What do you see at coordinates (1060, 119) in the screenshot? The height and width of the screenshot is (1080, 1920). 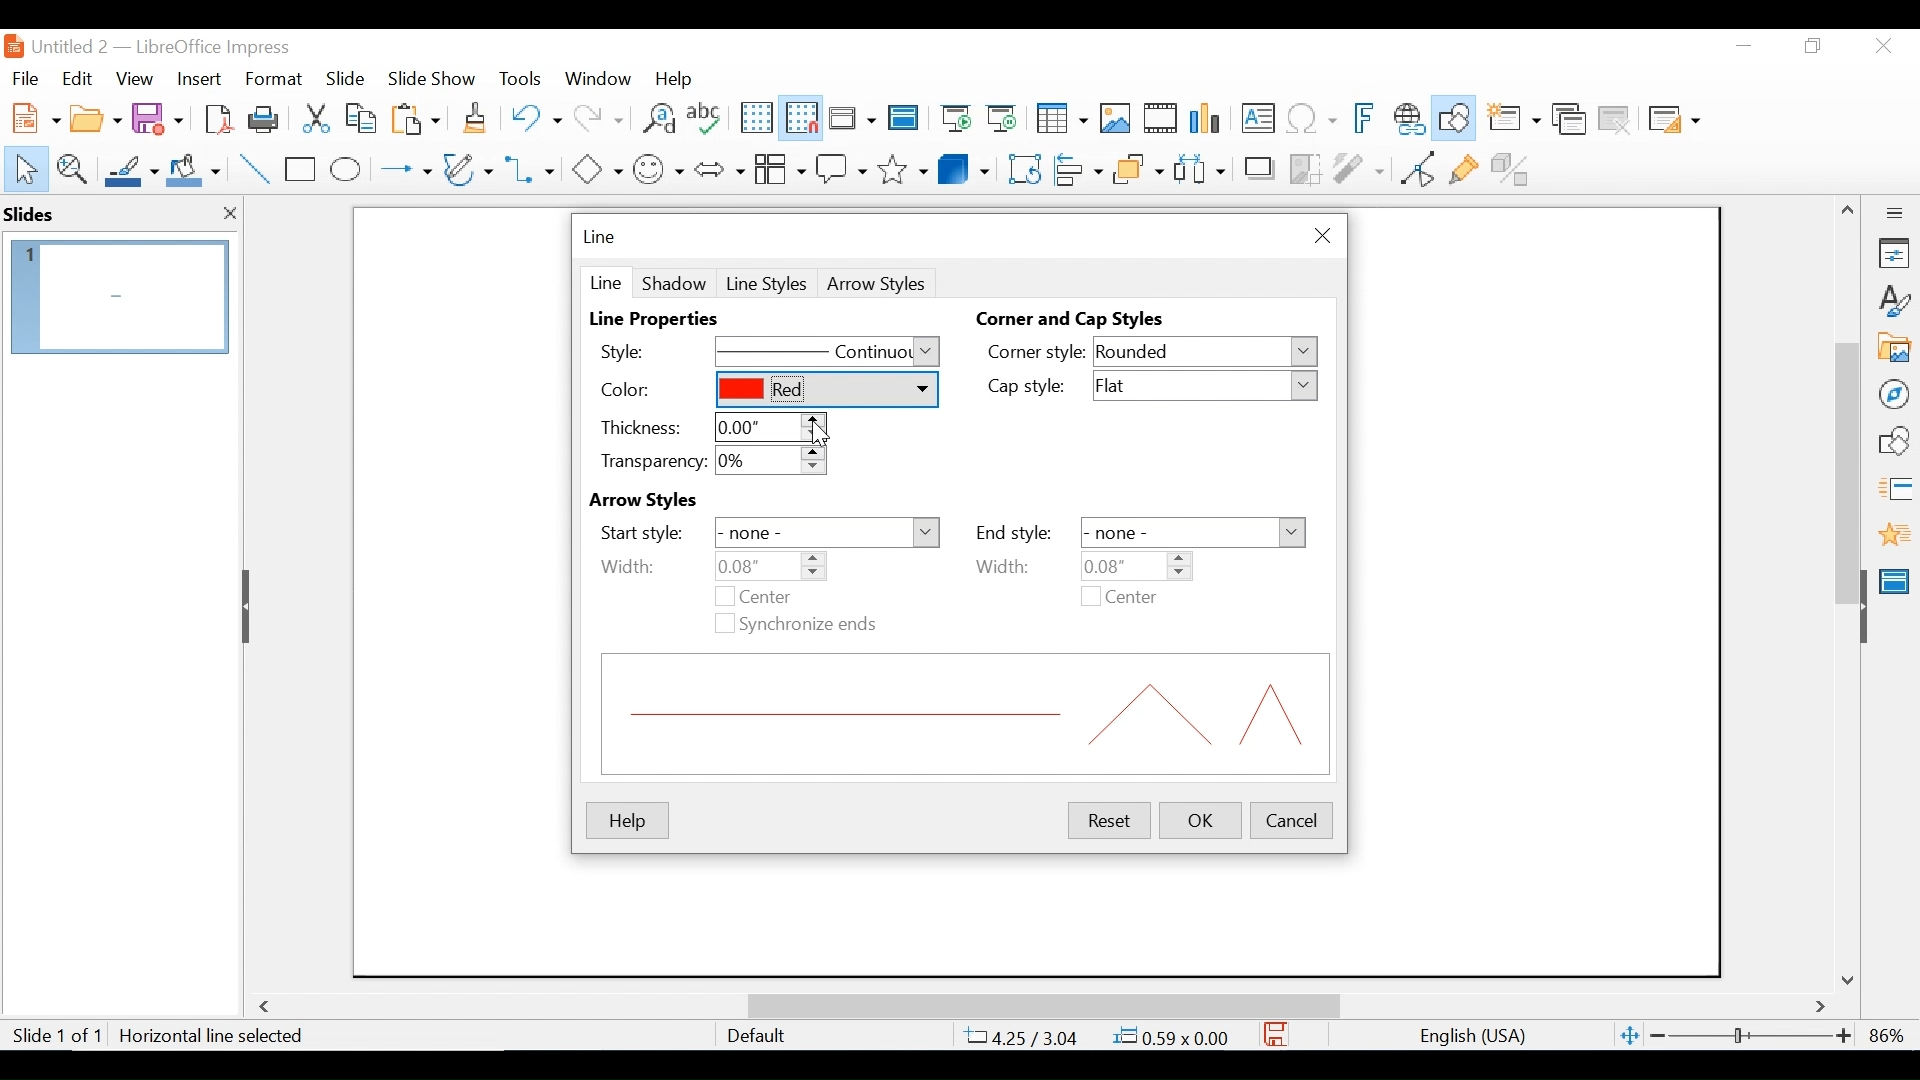 I see `Table` at bounding box center [1060, 119].